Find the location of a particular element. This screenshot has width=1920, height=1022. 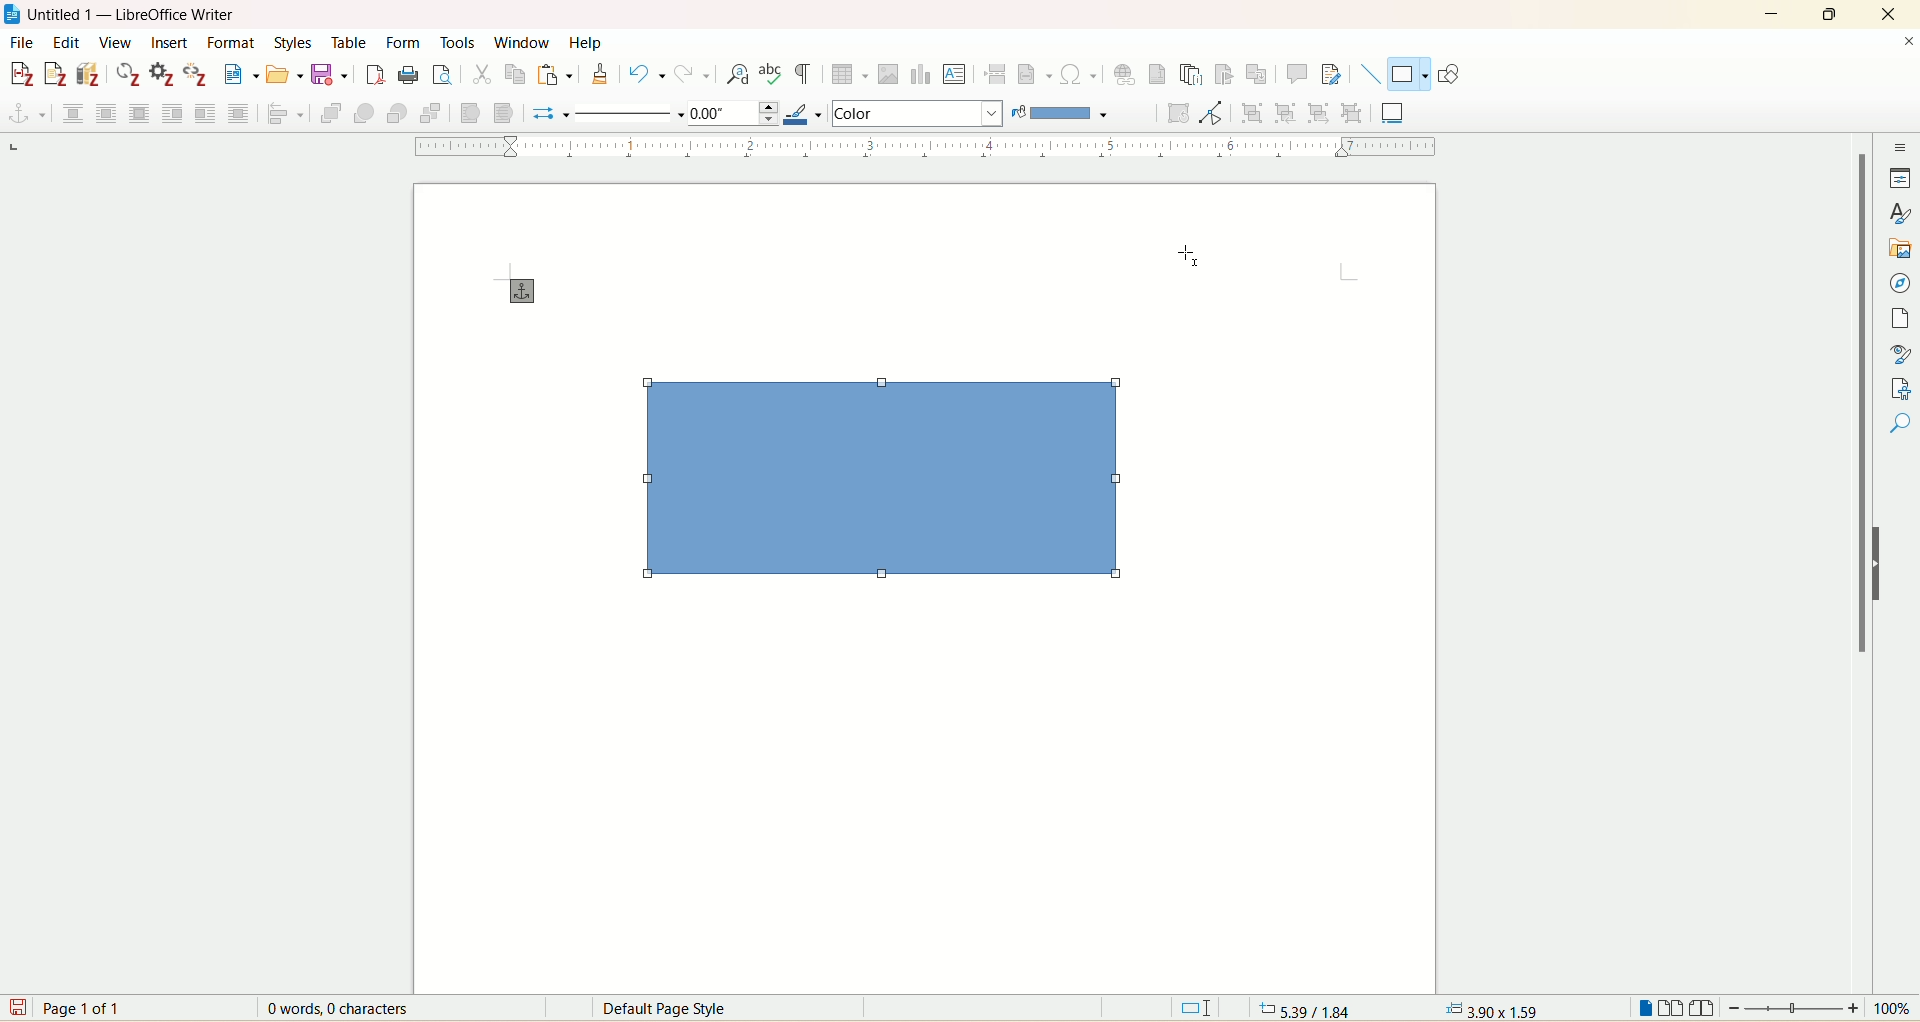

save is located at coordinates (16, 1007).